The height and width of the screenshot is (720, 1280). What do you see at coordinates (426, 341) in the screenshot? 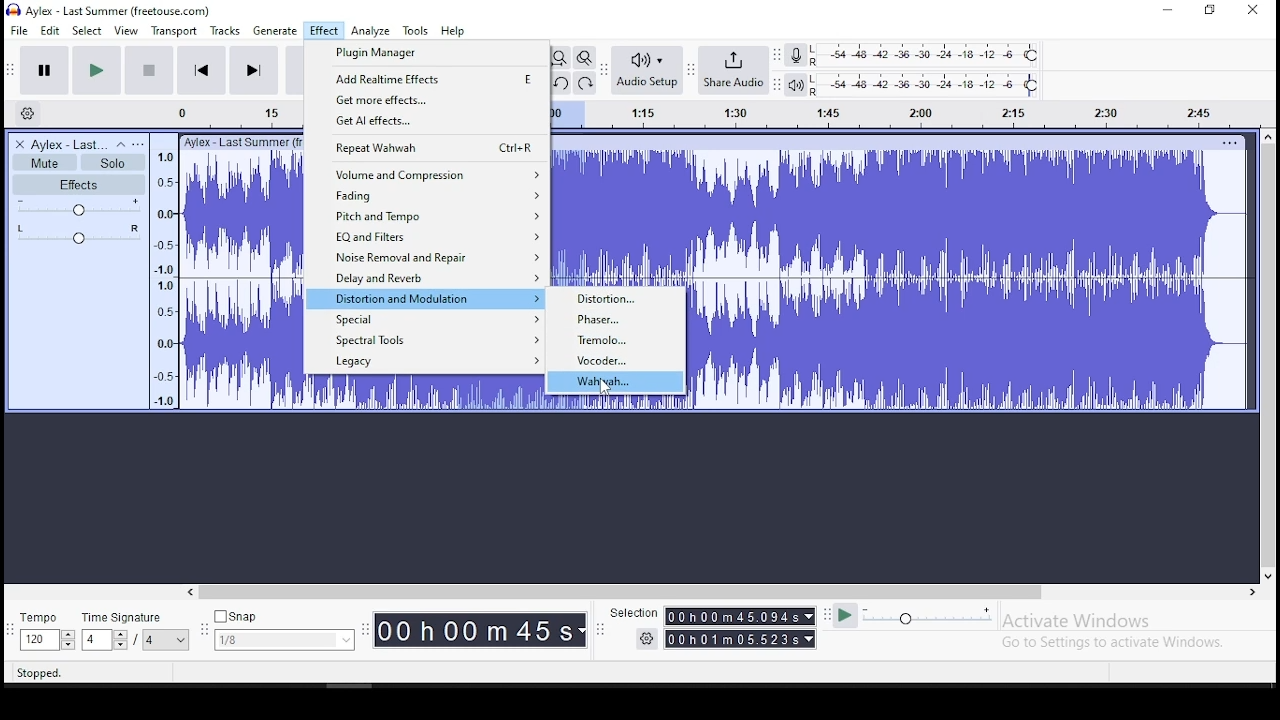
I see `spectral tools` at bounding box center [426, 341].